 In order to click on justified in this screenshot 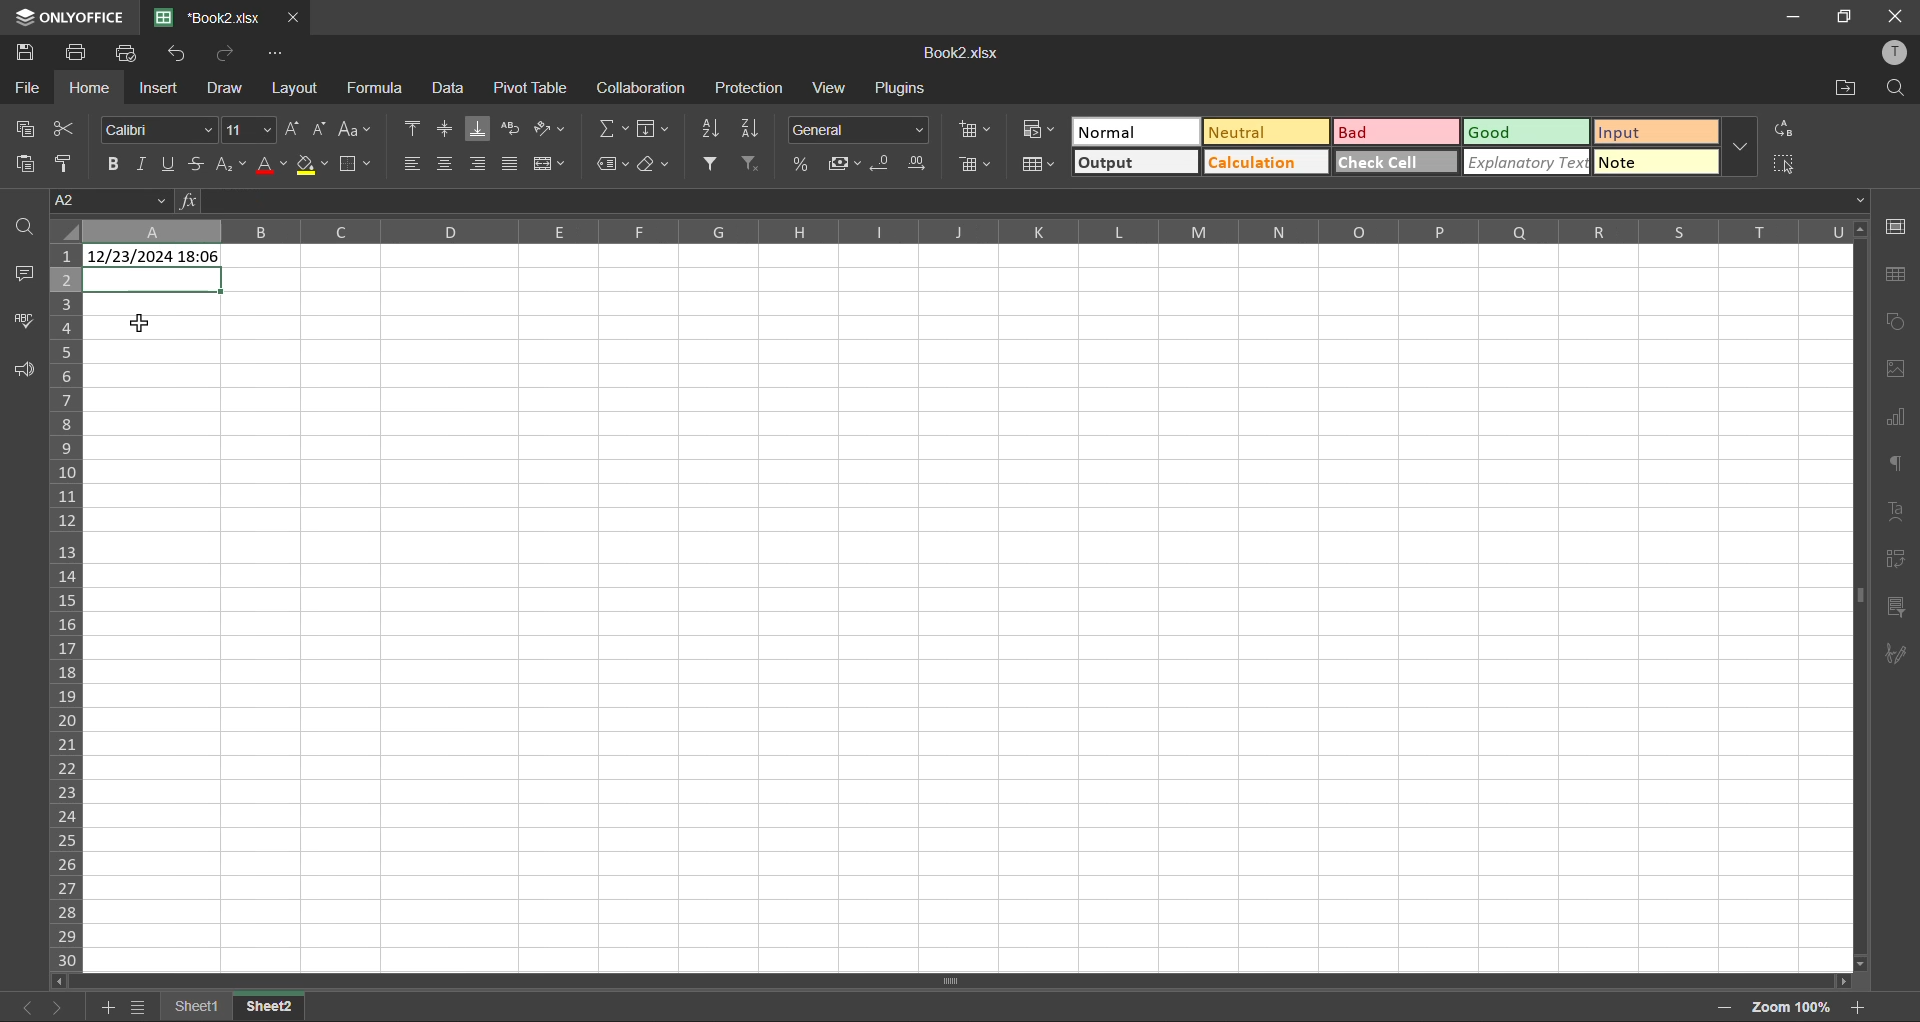, I will do `click(512, 162)`.